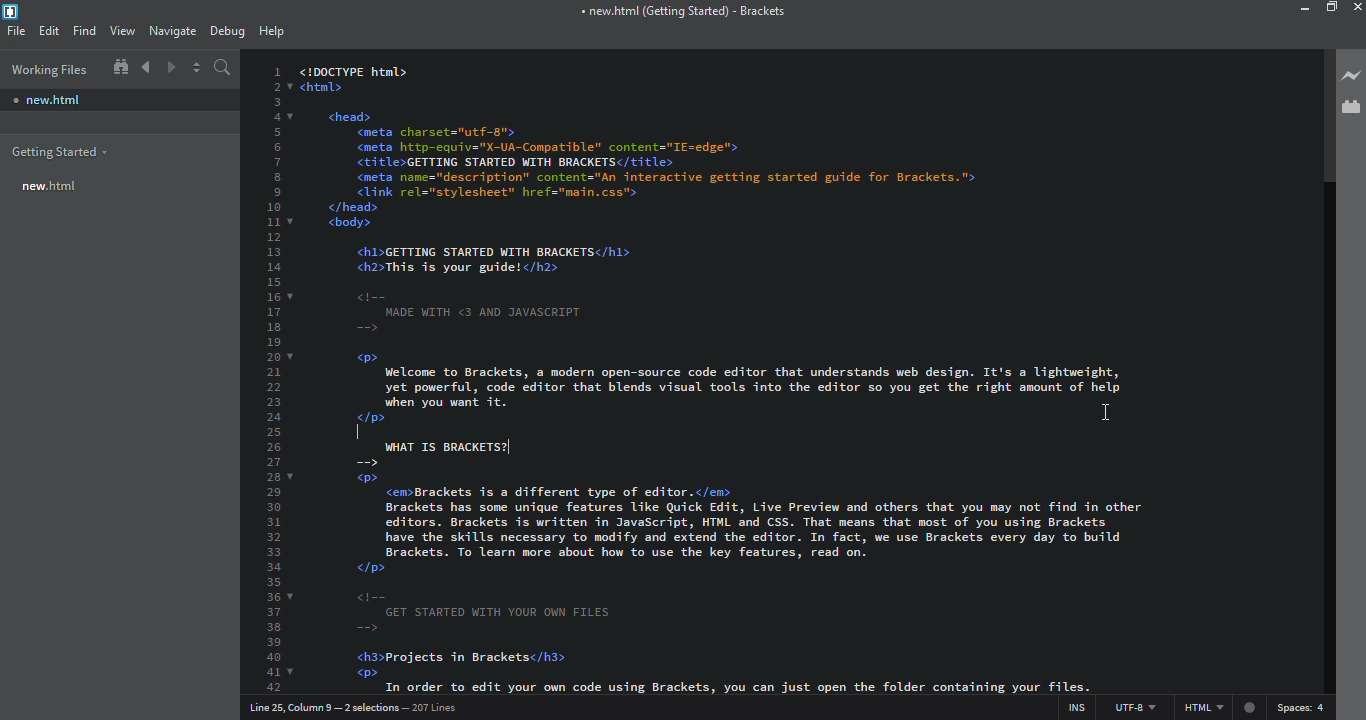 This screenshot has width=1366, height=720. What do you see at coordinates (48, 69) in the screenshot?
I see `working files` at bounding box center [48, 69].